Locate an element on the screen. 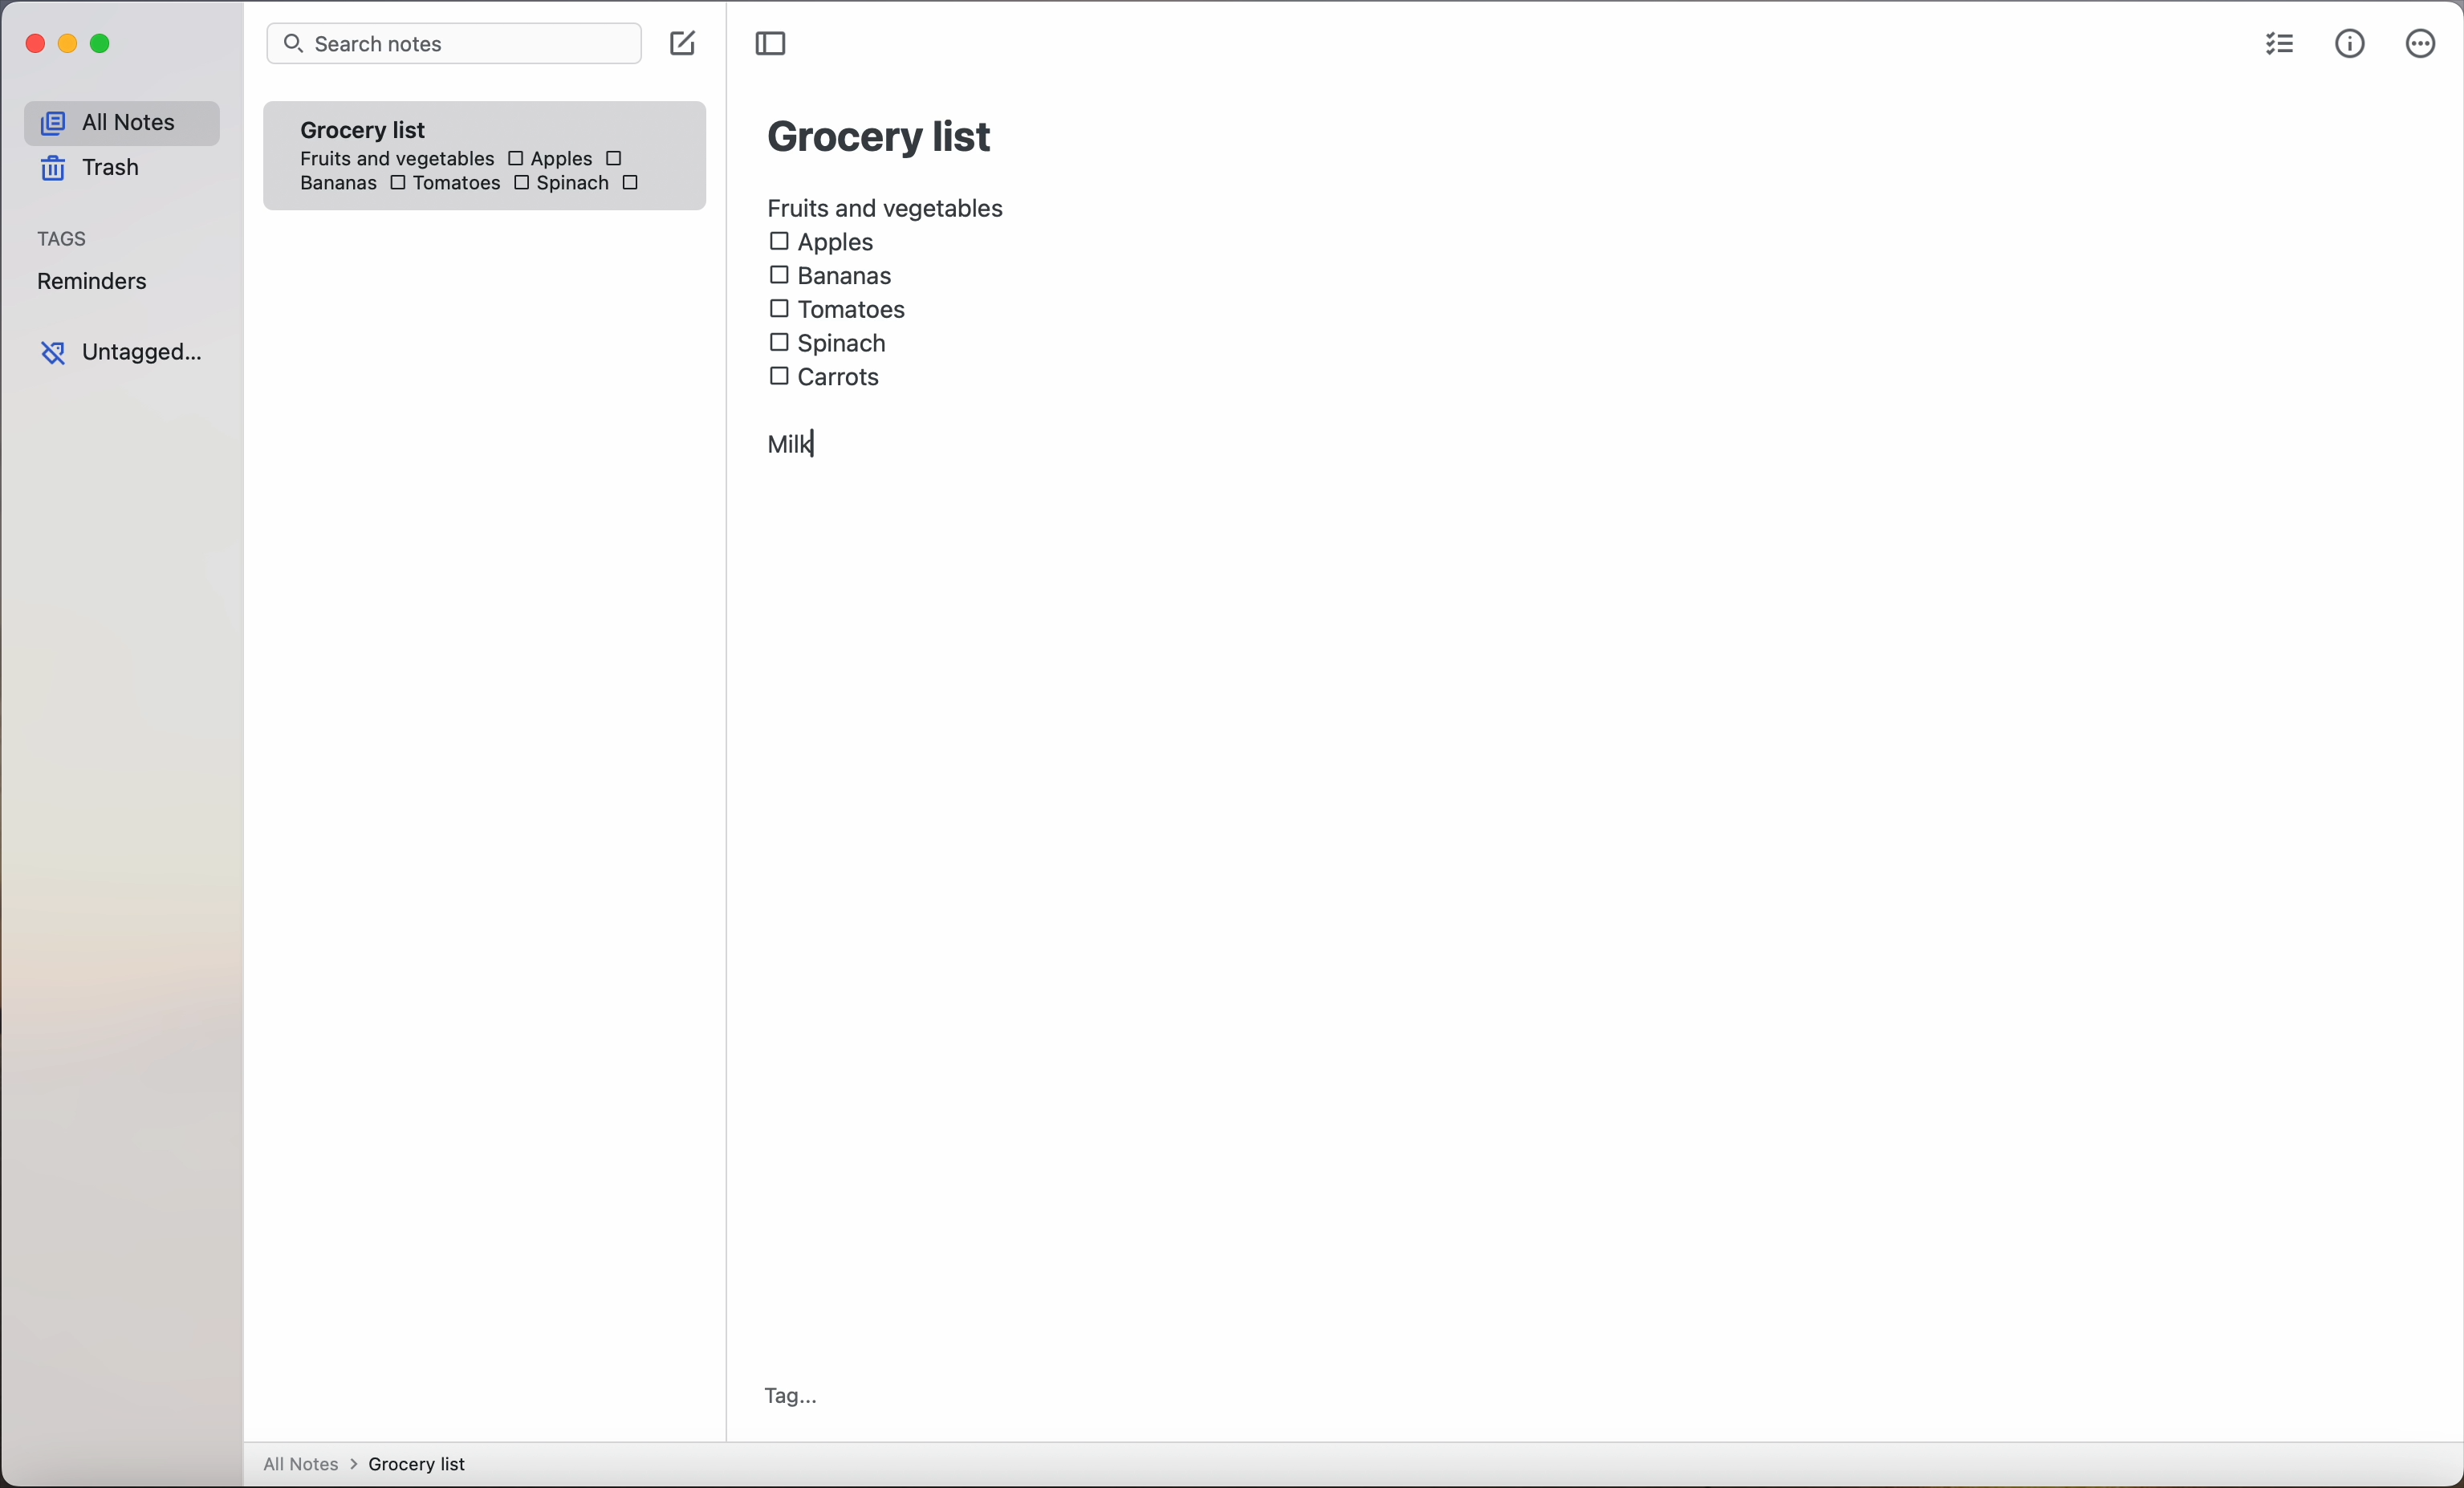  more options is located at coordinates (2421, 48).